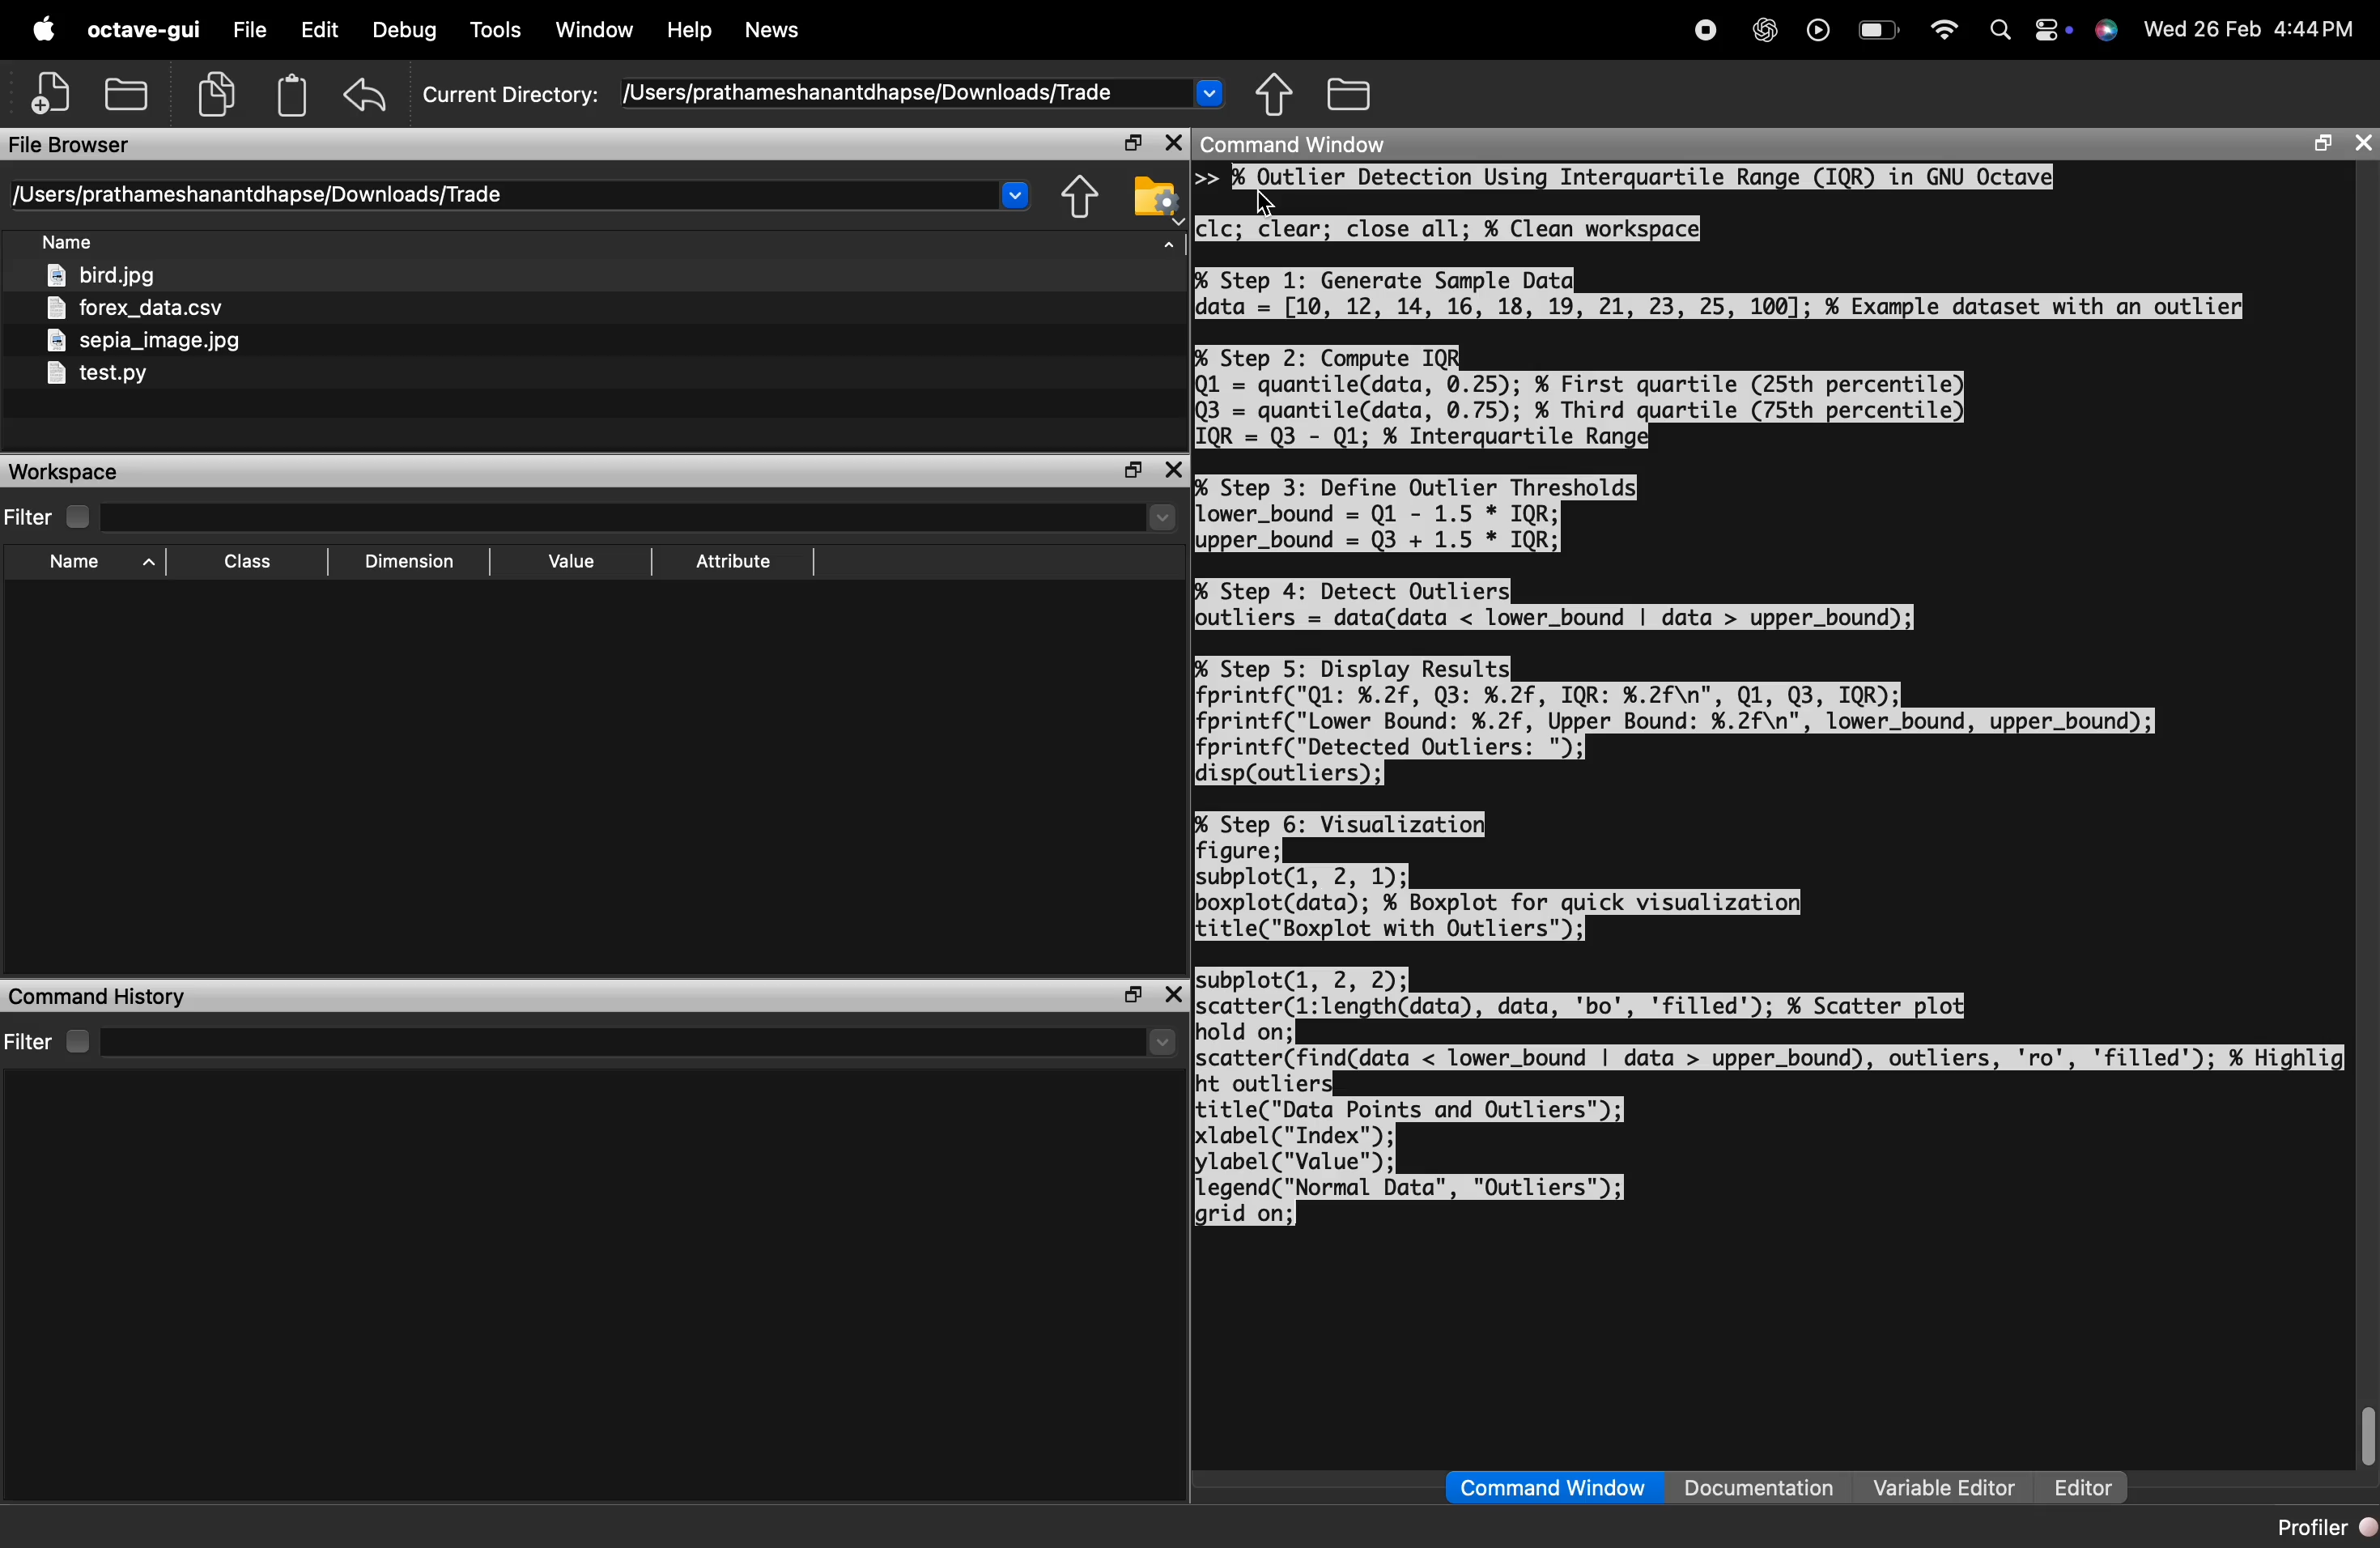 The height and width of the screenshot is (1548, 2380). I want to click on close, so click(2363, 143).